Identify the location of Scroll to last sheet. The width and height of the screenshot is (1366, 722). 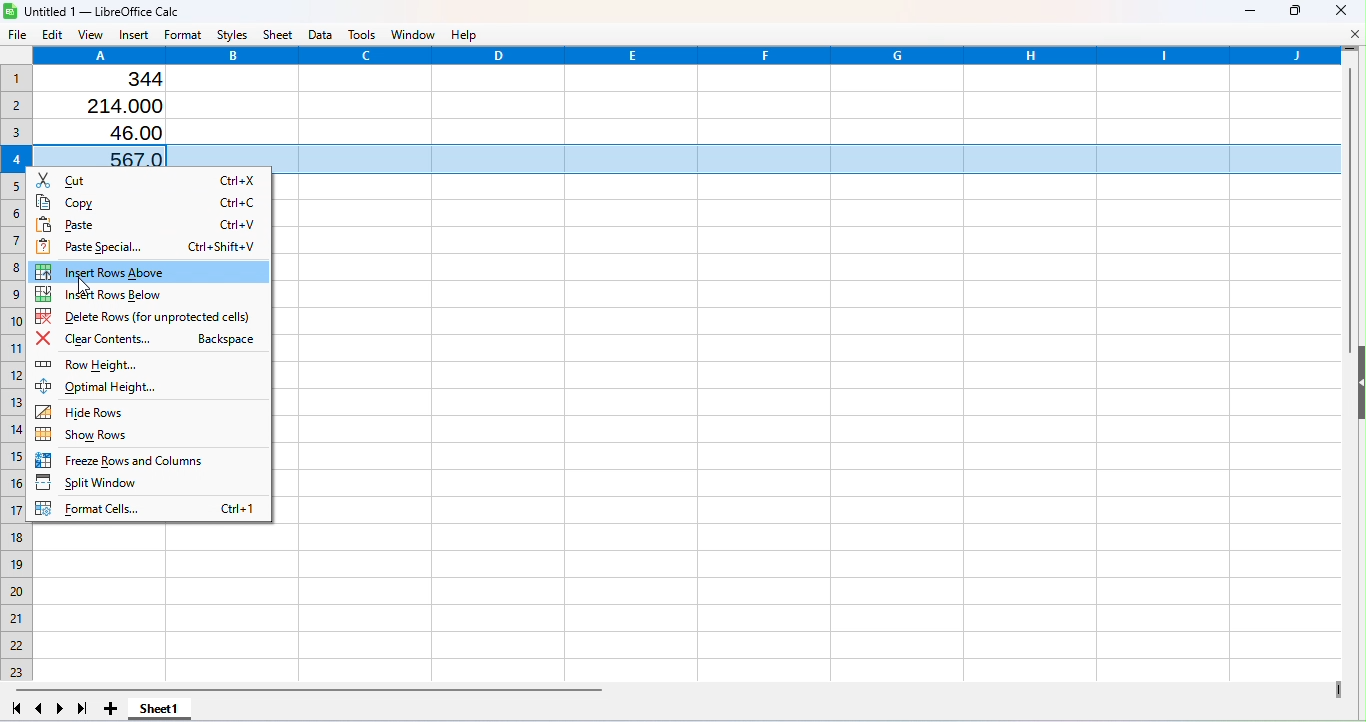
(82, 709).